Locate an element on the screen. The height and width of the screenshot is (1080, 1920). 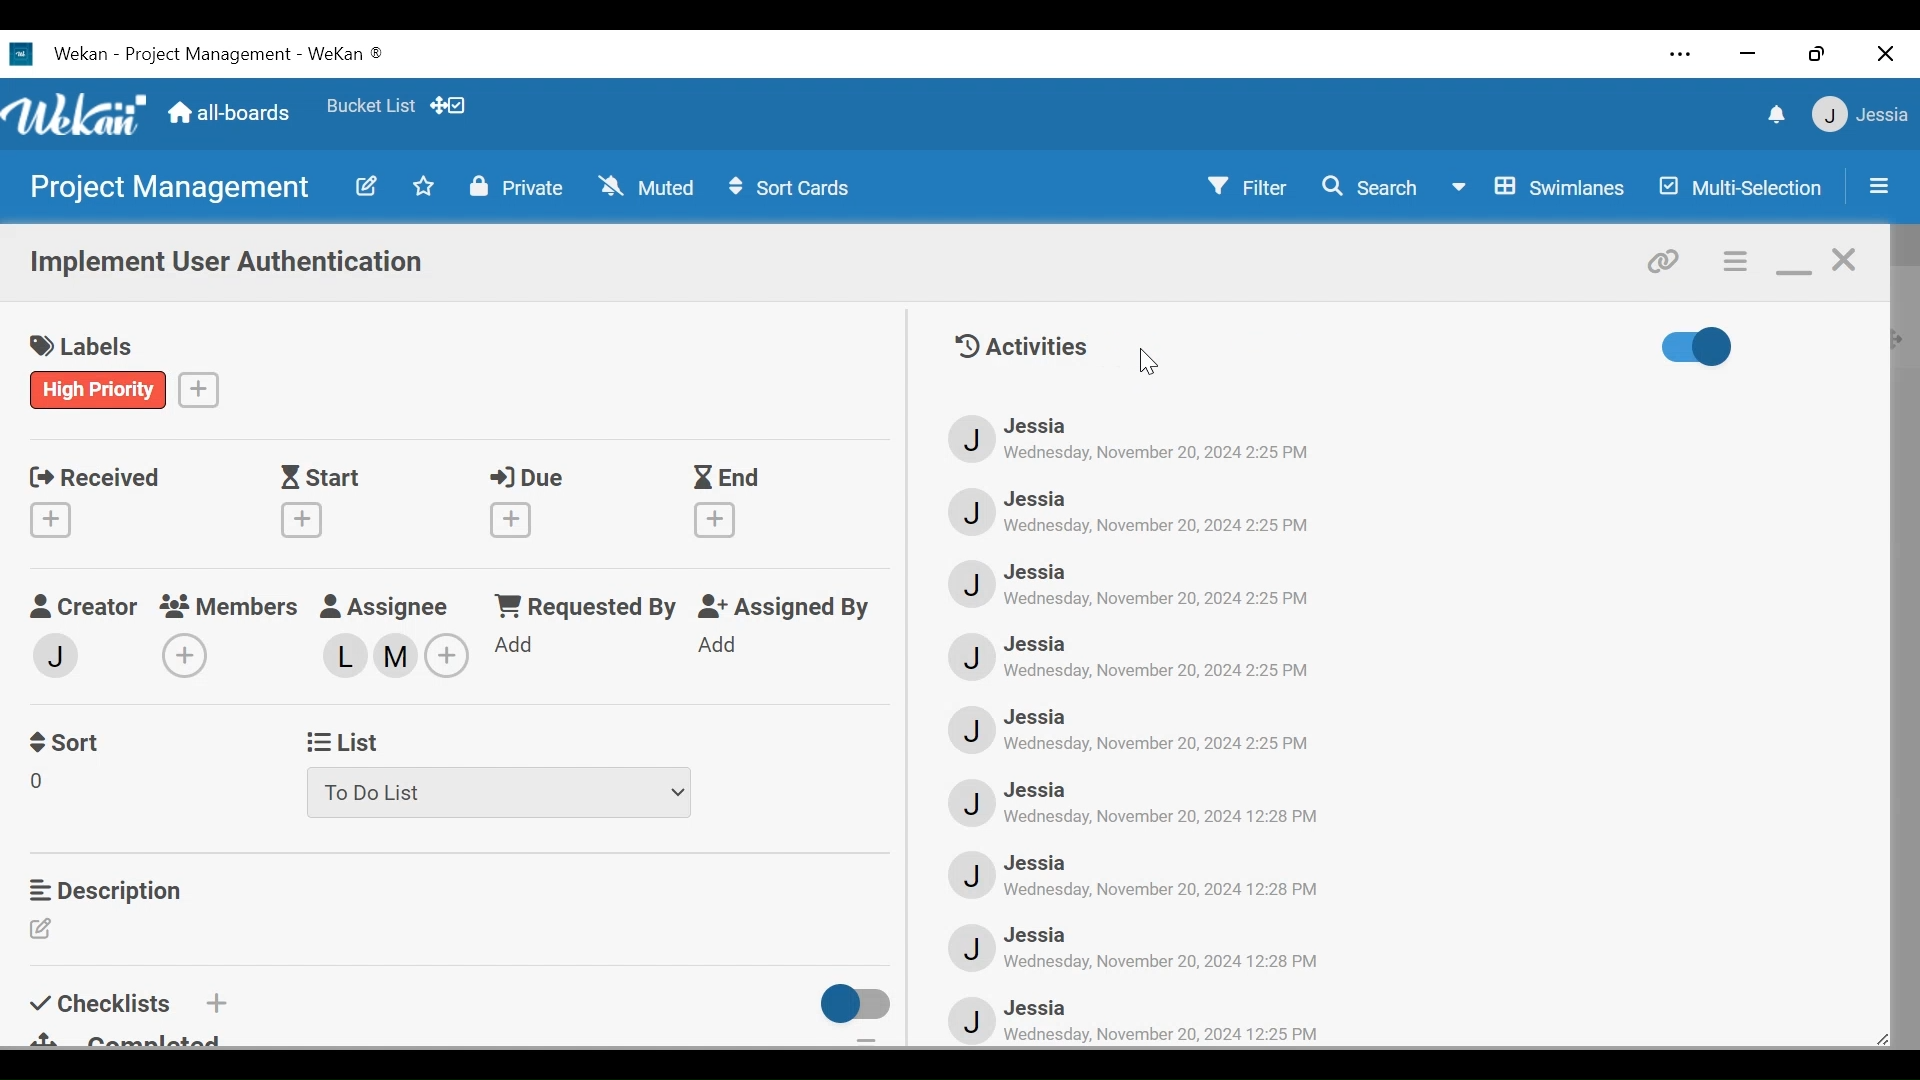
Board Title is located at coordinates (218, 55).